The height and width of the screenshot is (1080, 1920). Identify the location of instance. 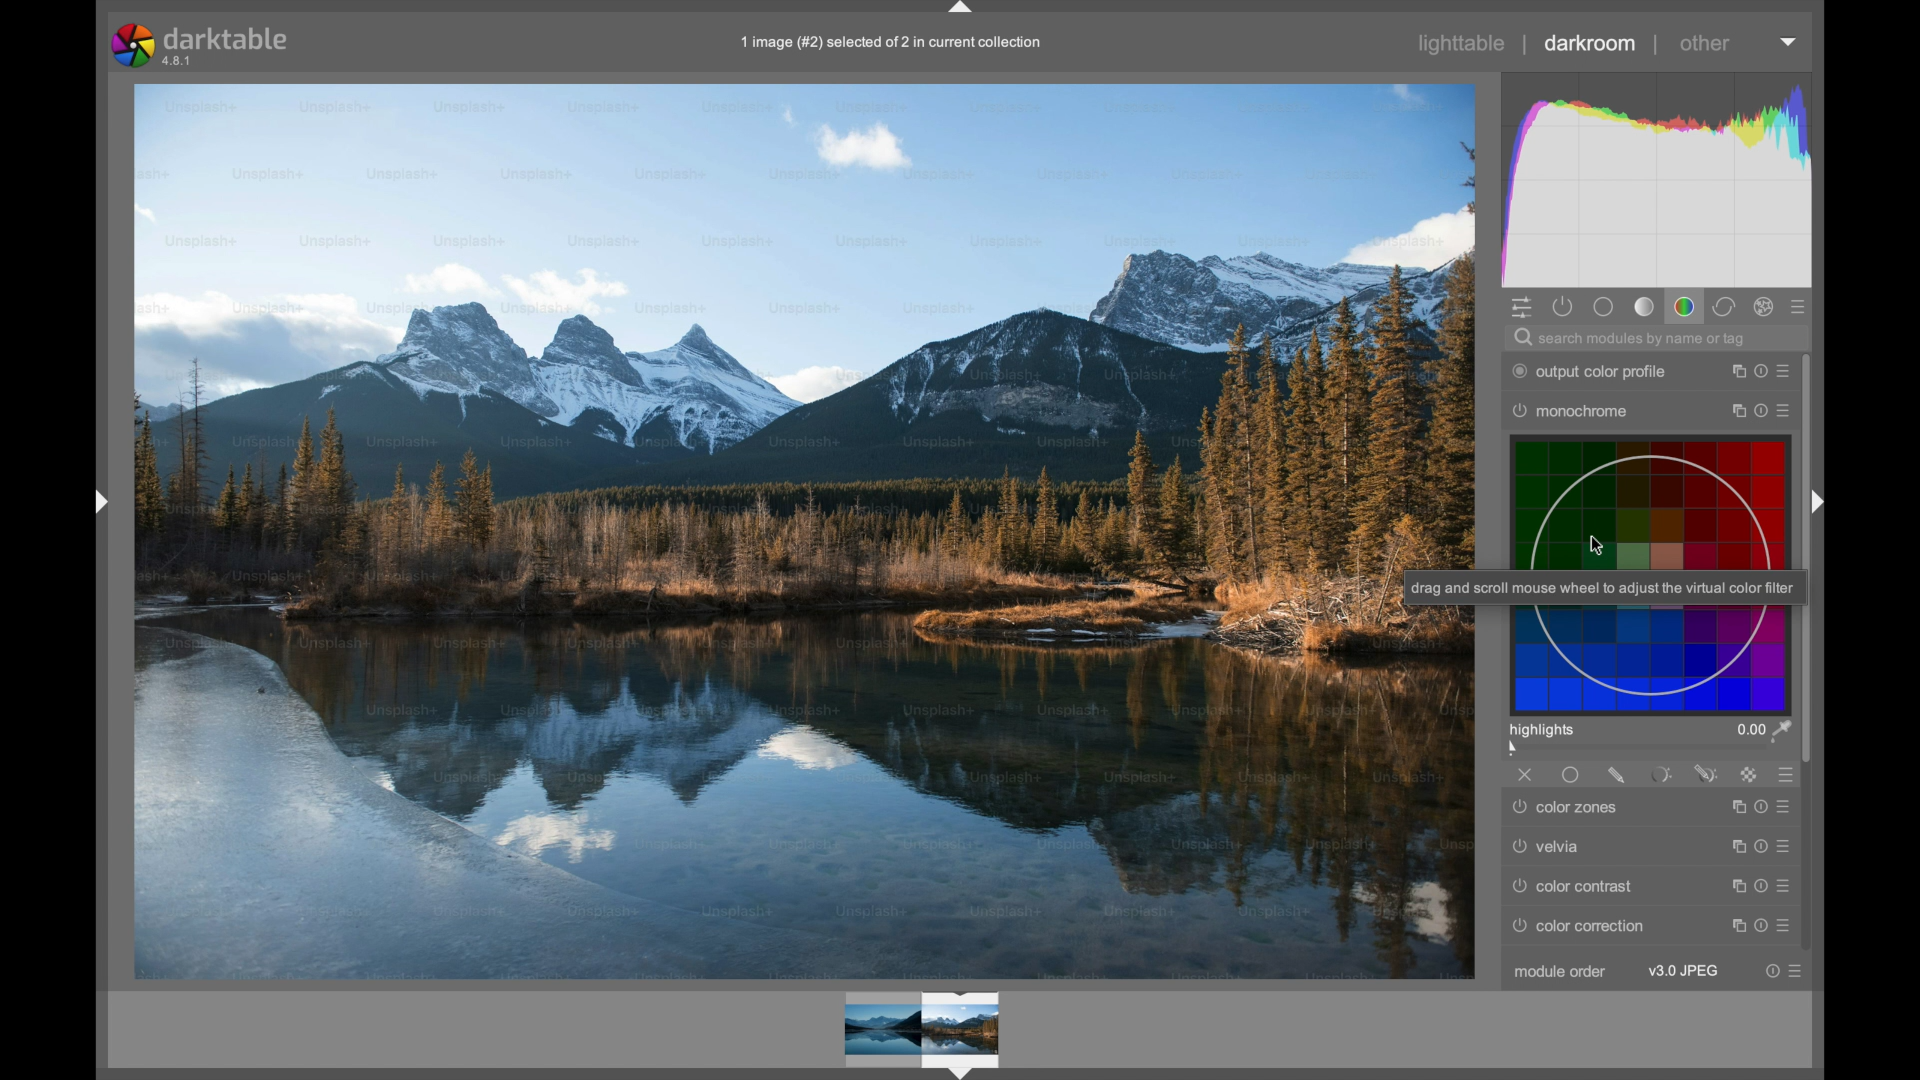
(1734, 370).